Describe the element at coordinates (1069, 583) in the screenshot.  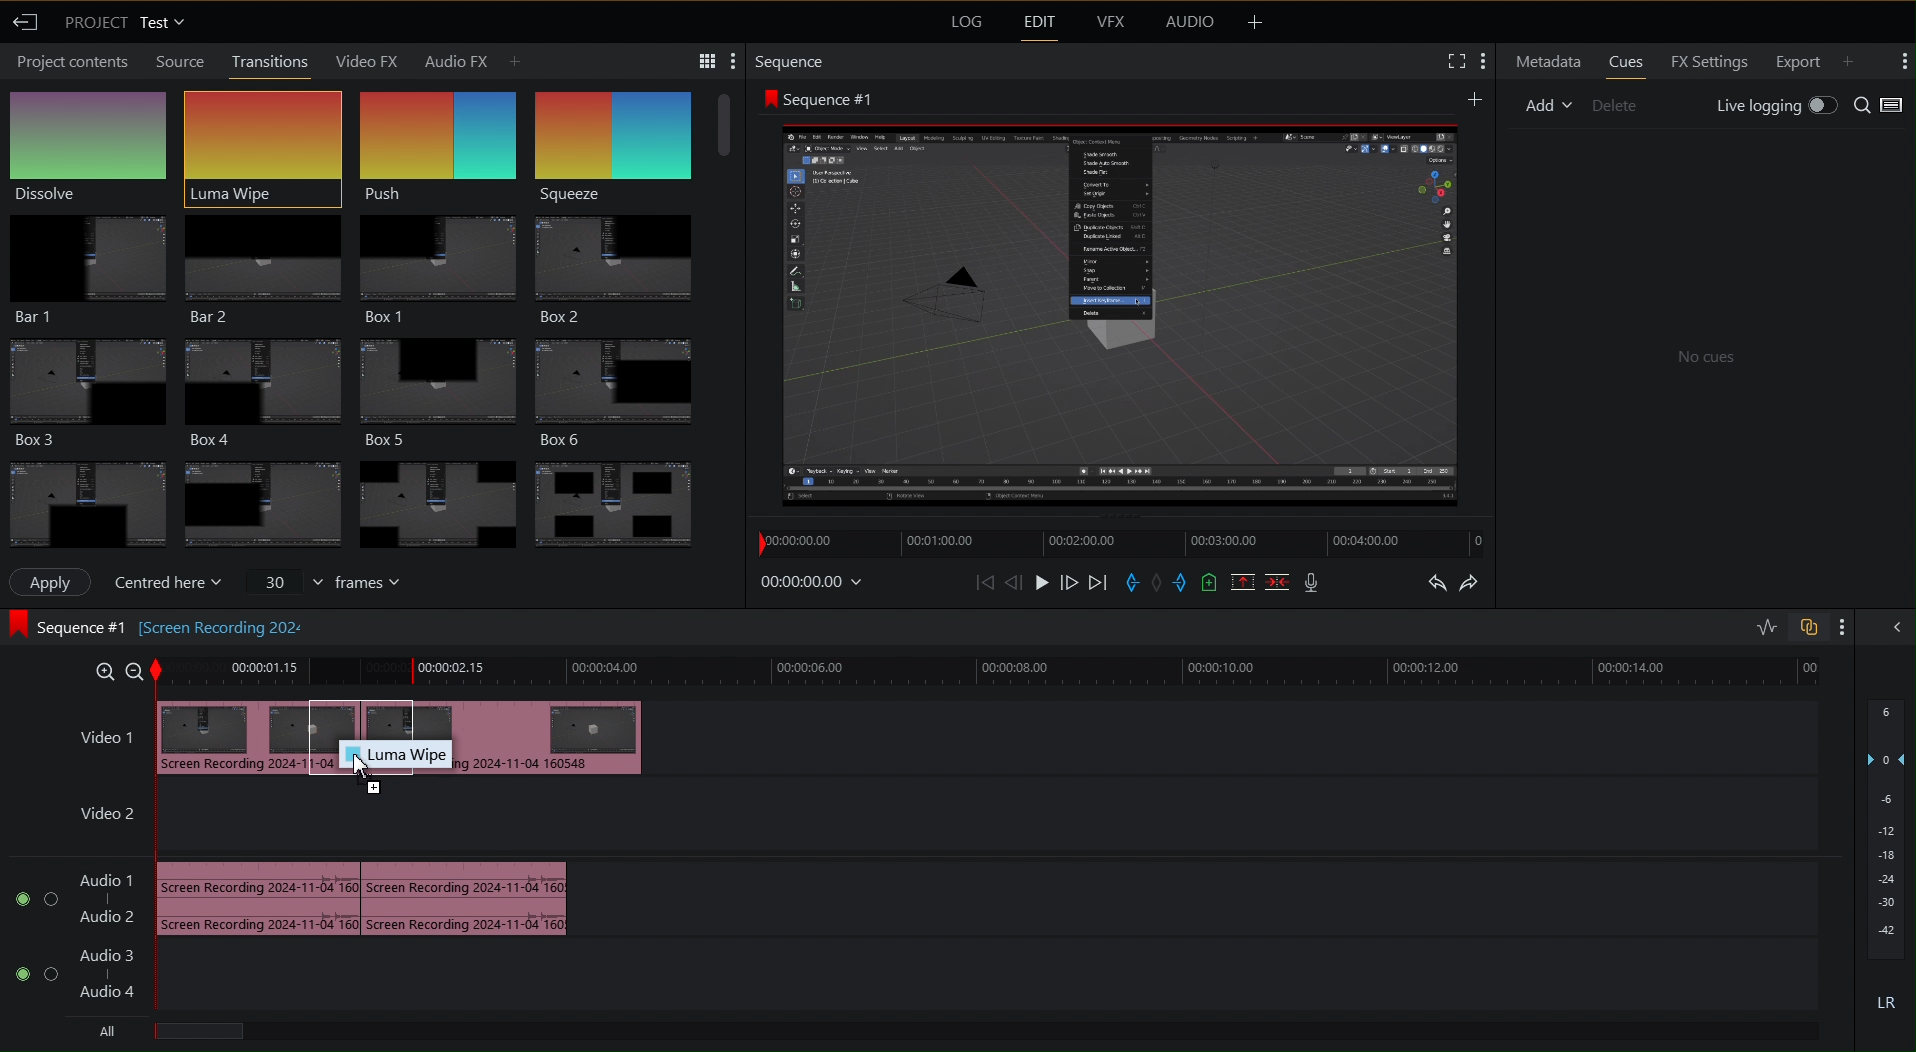
I see `Move Forward` at that location.